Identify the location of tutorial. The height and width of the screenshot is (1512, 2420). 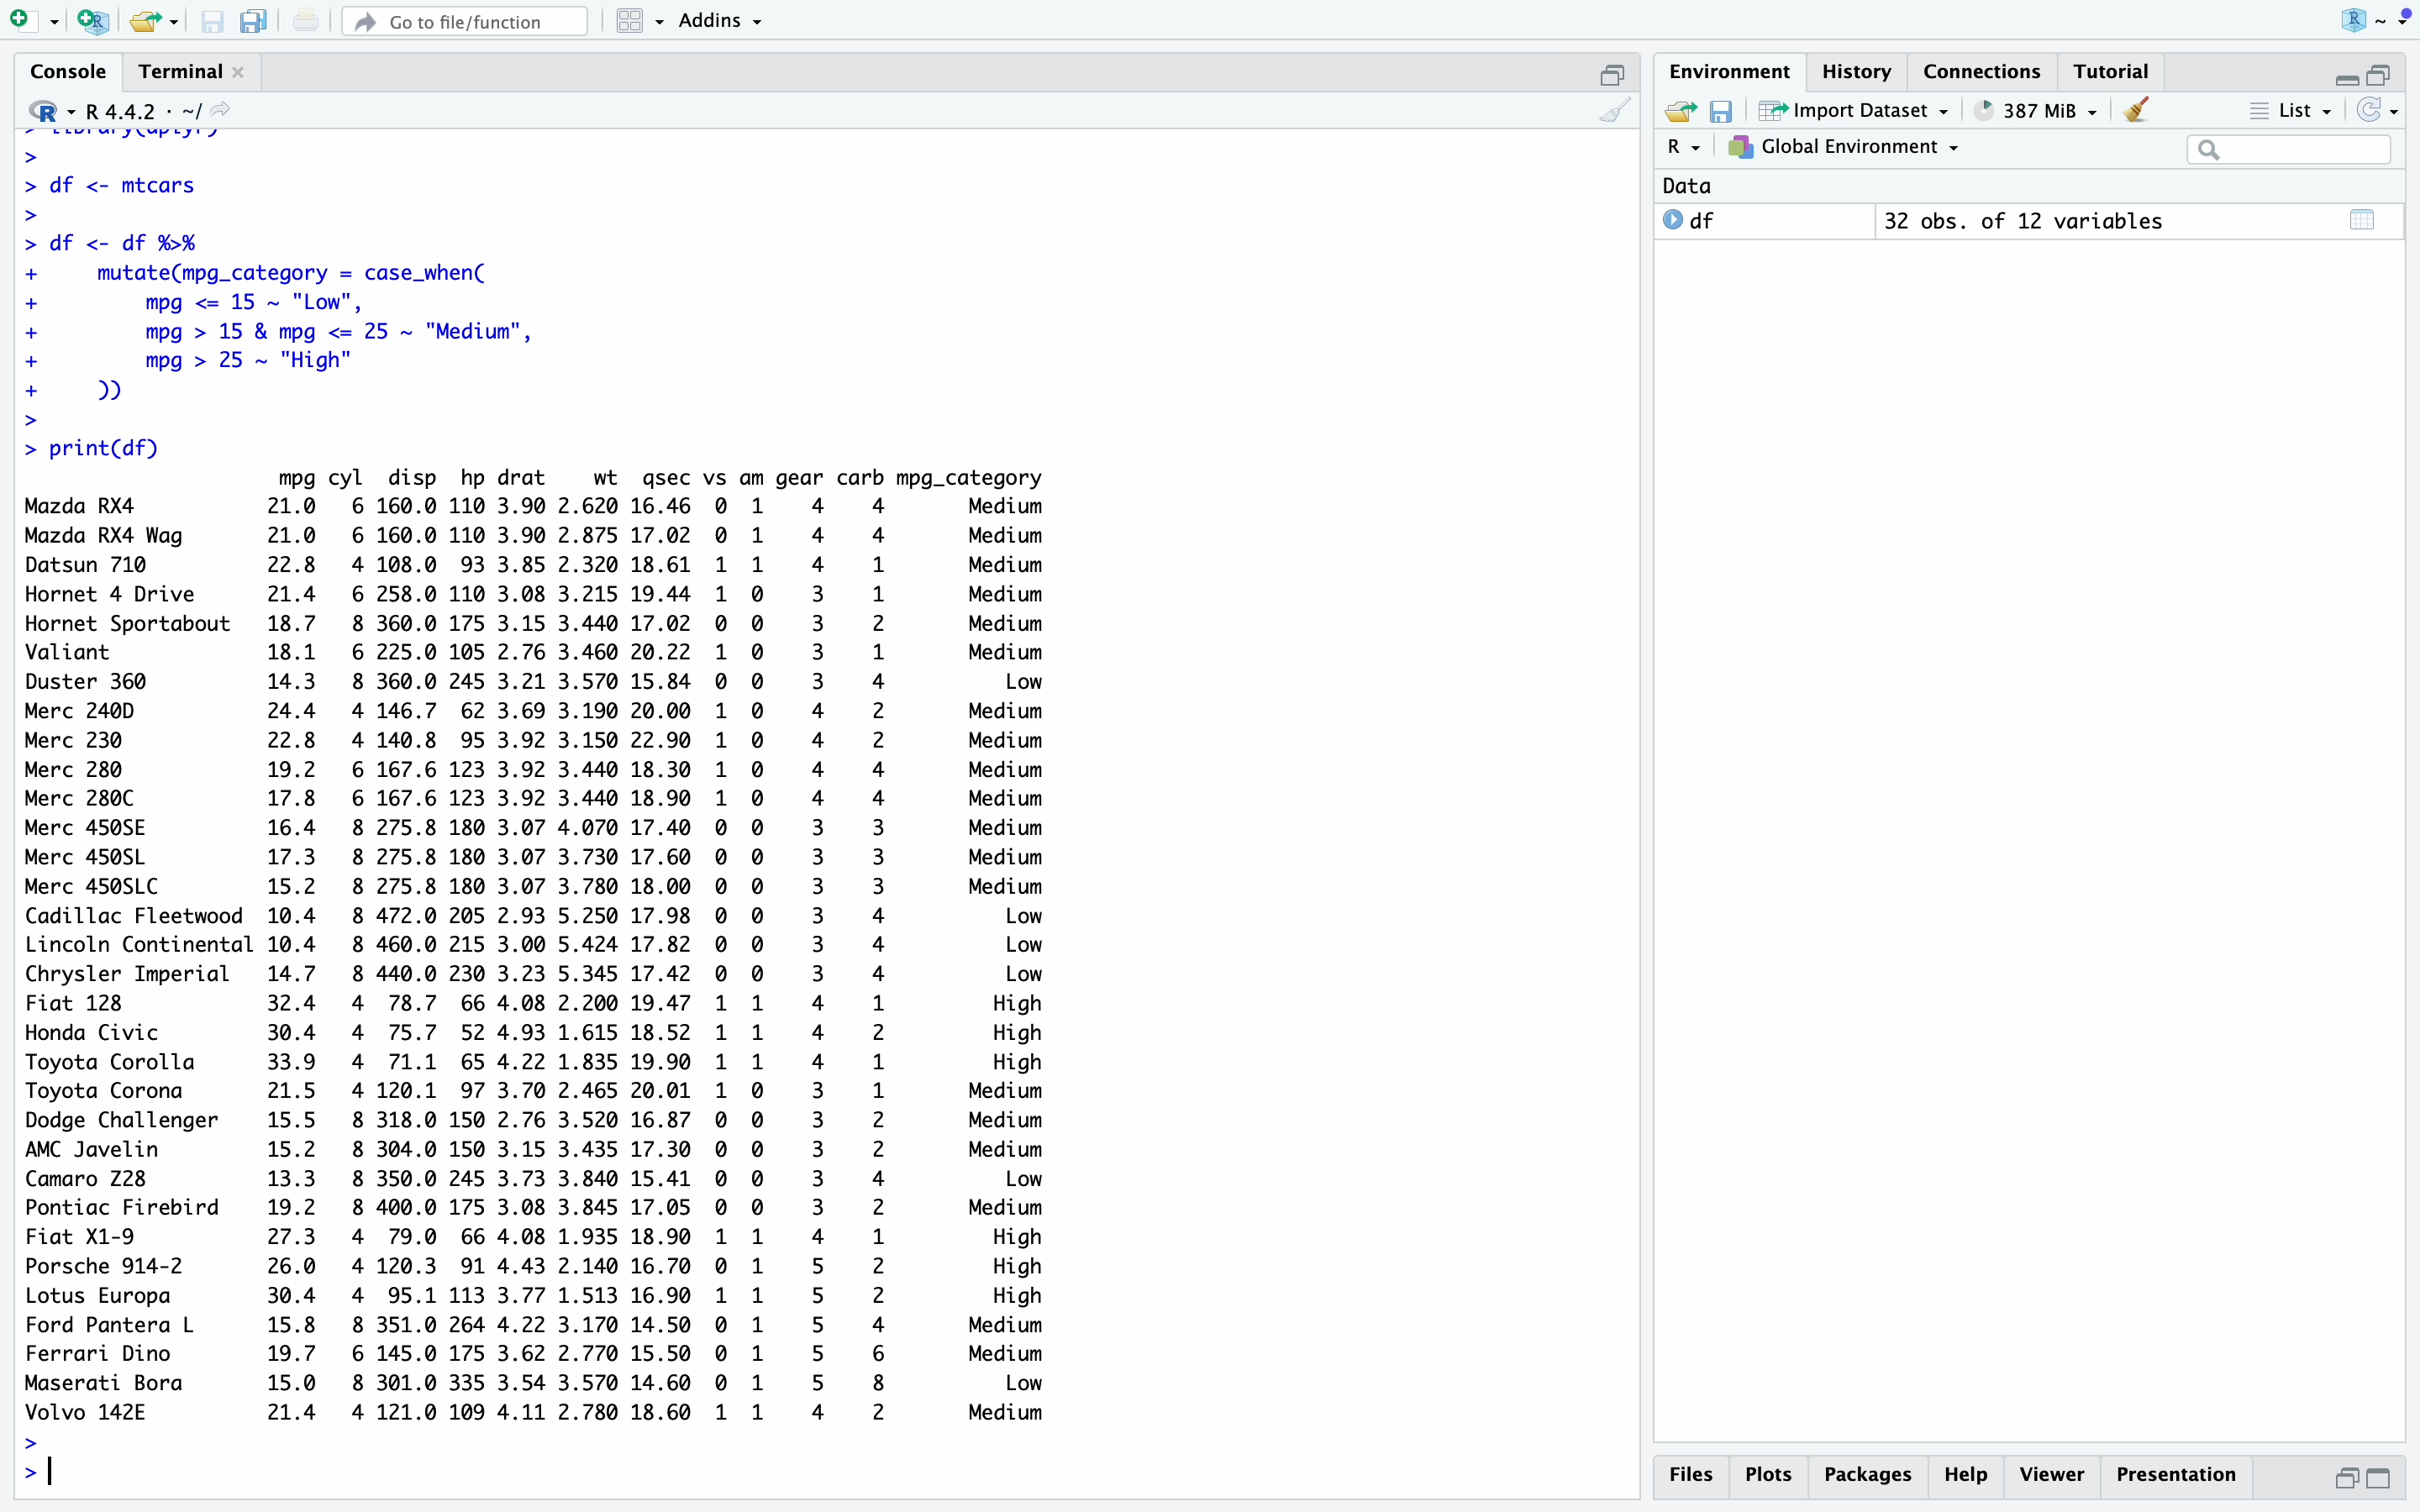
(2115, 72).